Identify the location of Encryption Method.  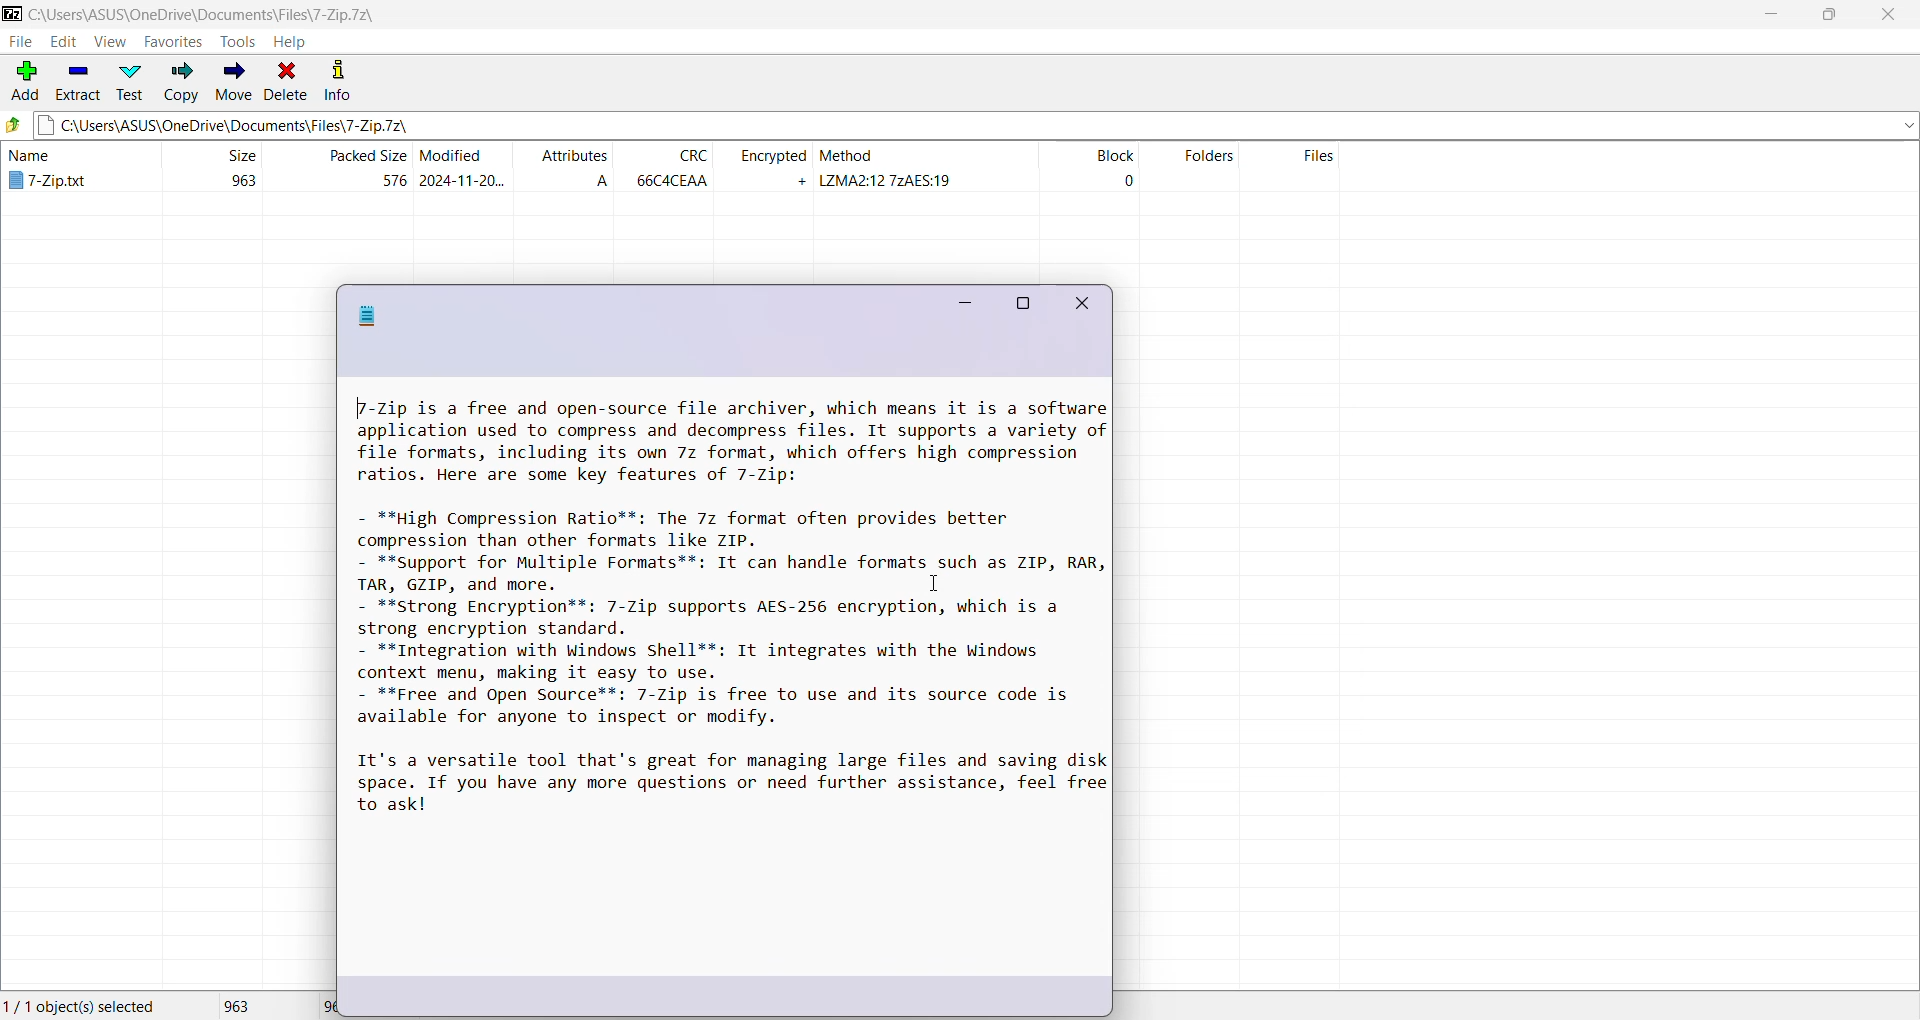
(926, 169).